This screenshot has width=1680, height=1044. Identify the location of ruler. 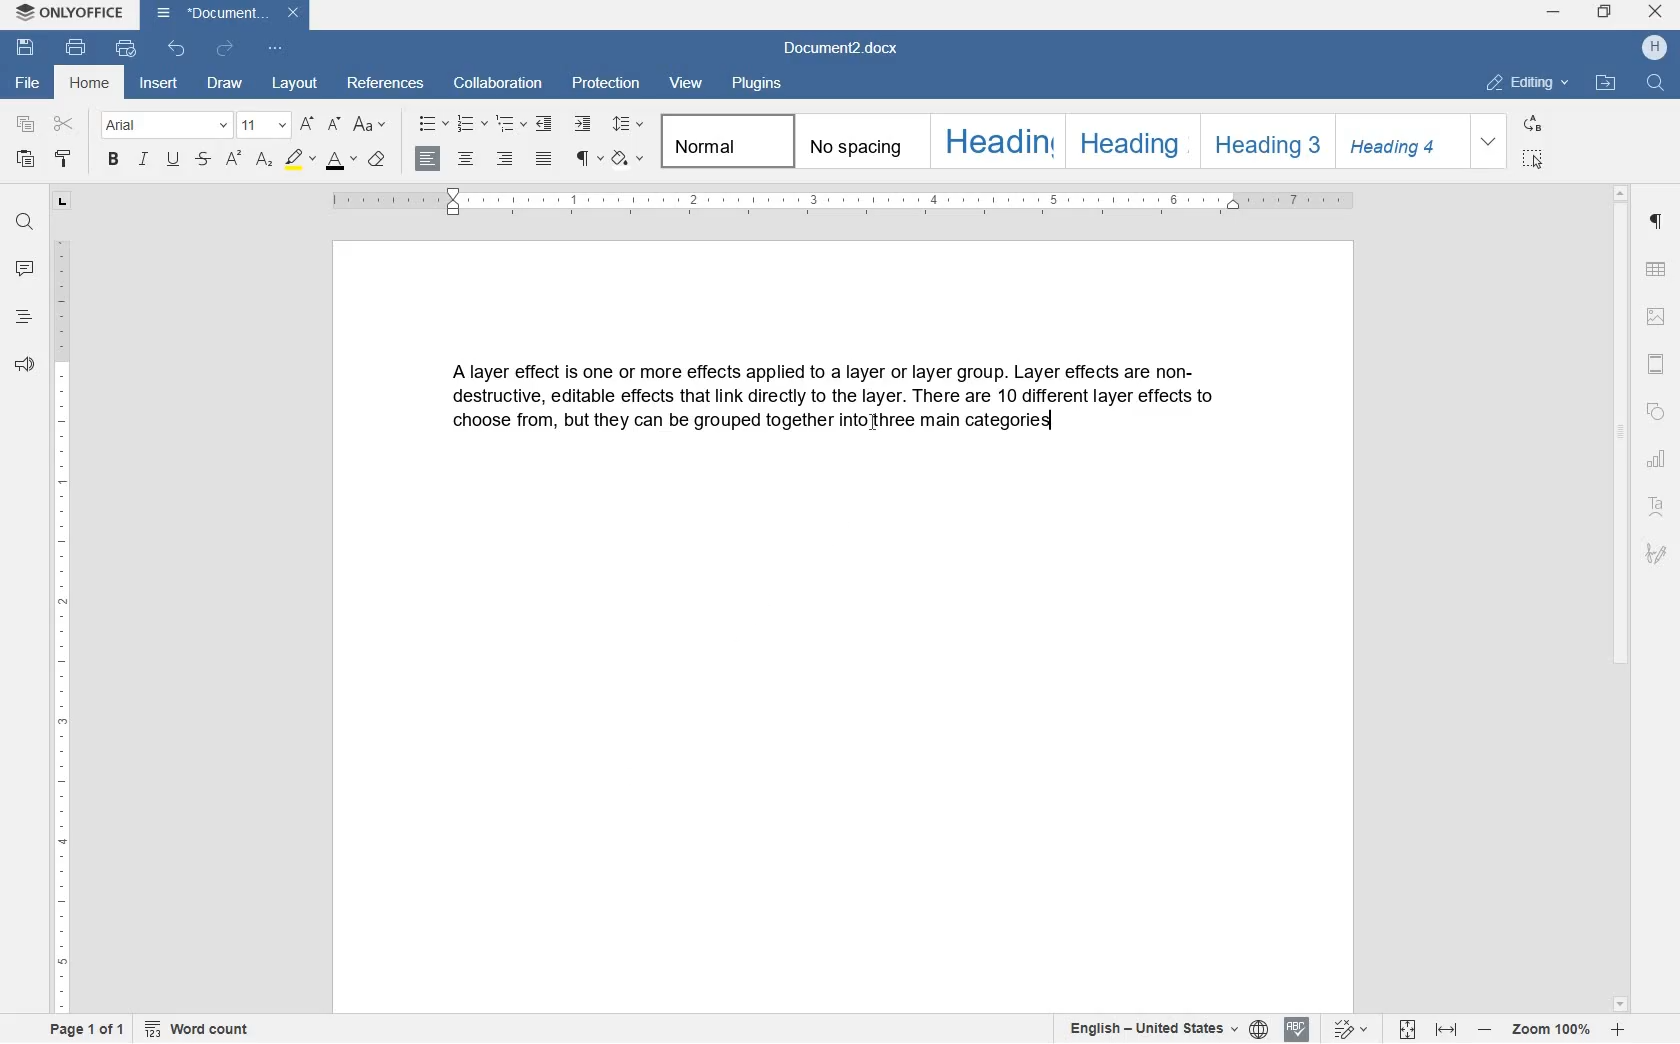
(63, 626).